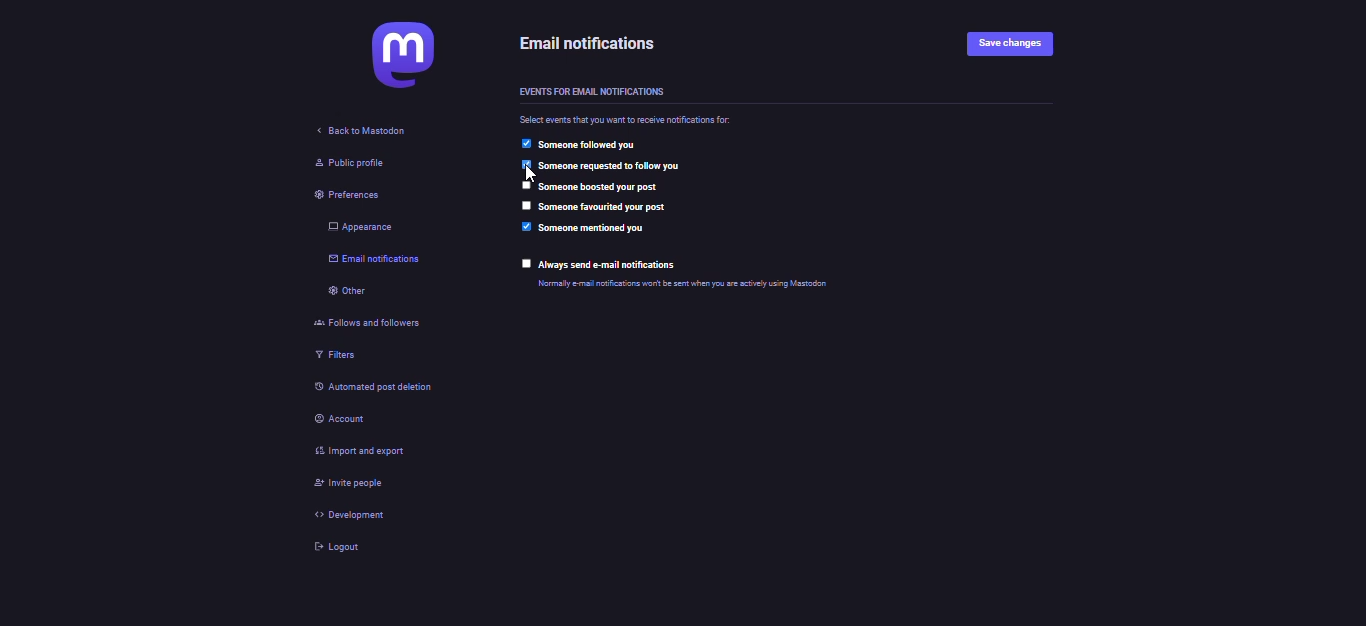 The height and width of the screenshot is (626, 1366). I want to click on someone requested to follow you, so click(616, 165).